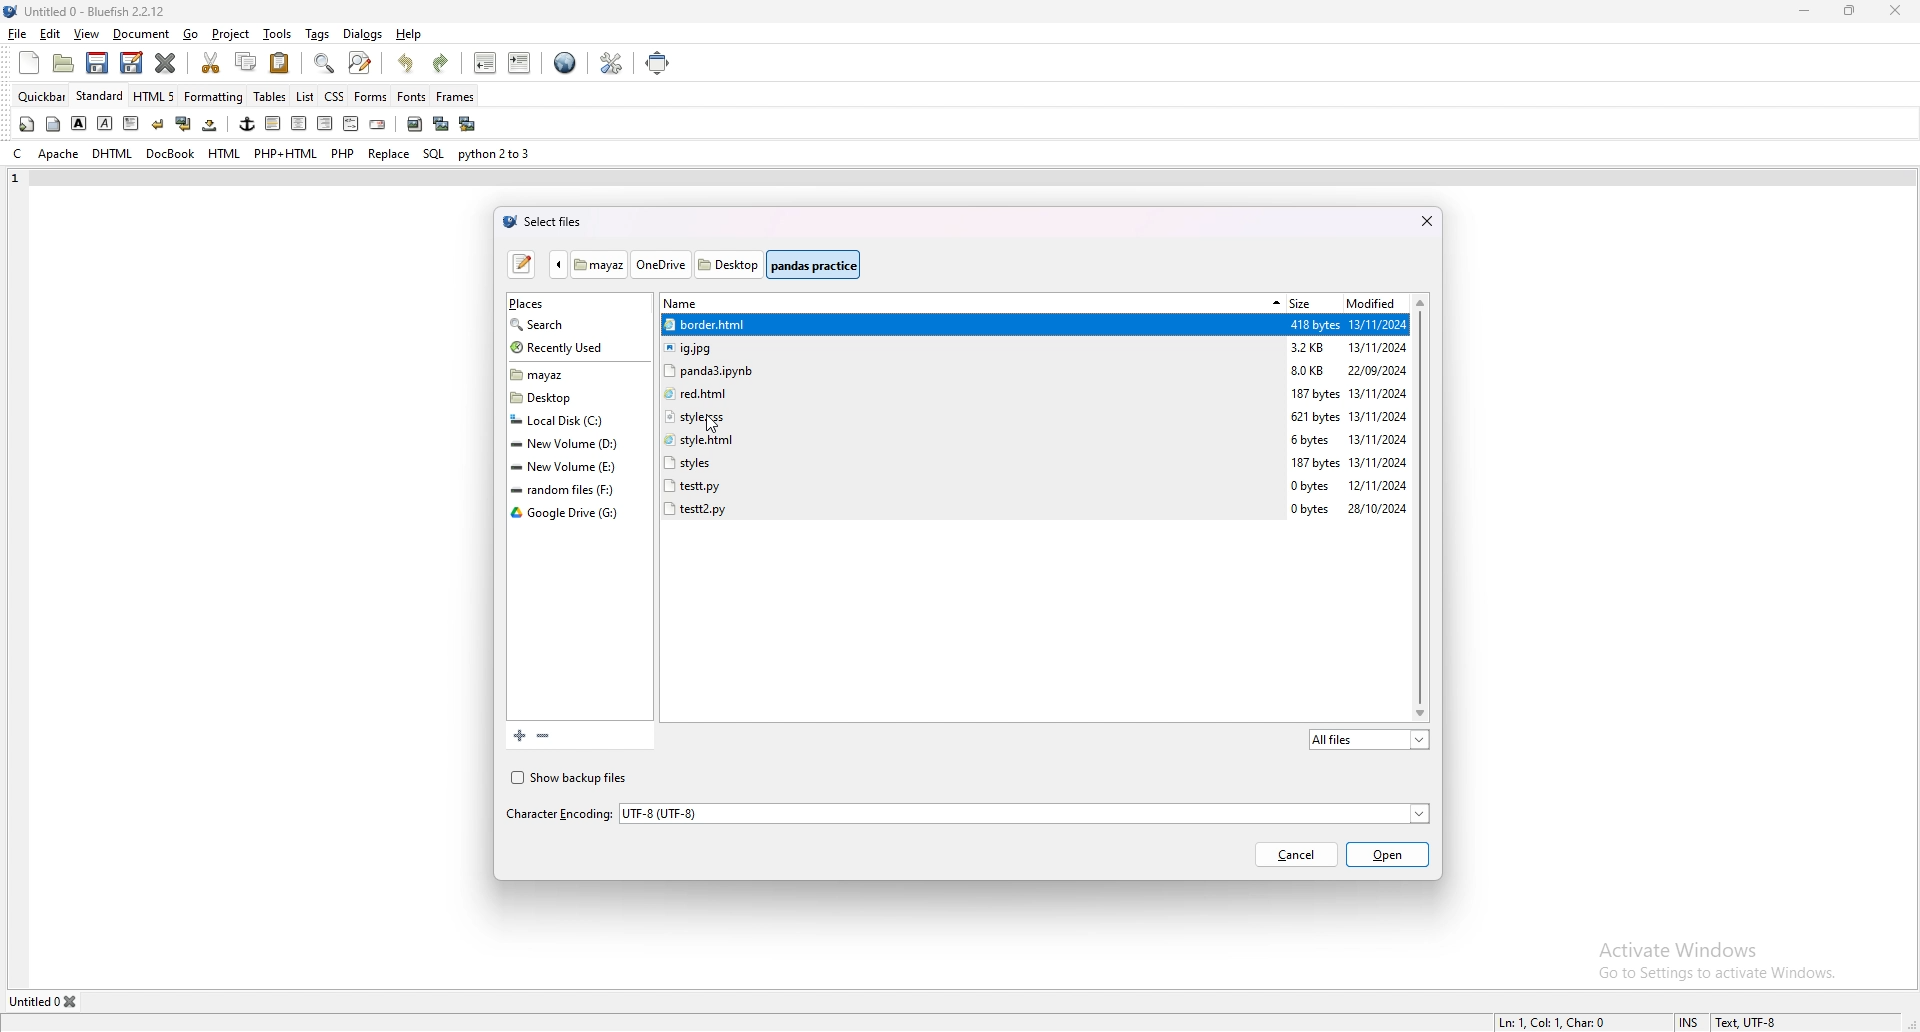 Image resolution: width=1920 pixels, height=1032 pixels. Describe the element at coordinates (542, 735) in the screenshot. I see `remove` at that location.